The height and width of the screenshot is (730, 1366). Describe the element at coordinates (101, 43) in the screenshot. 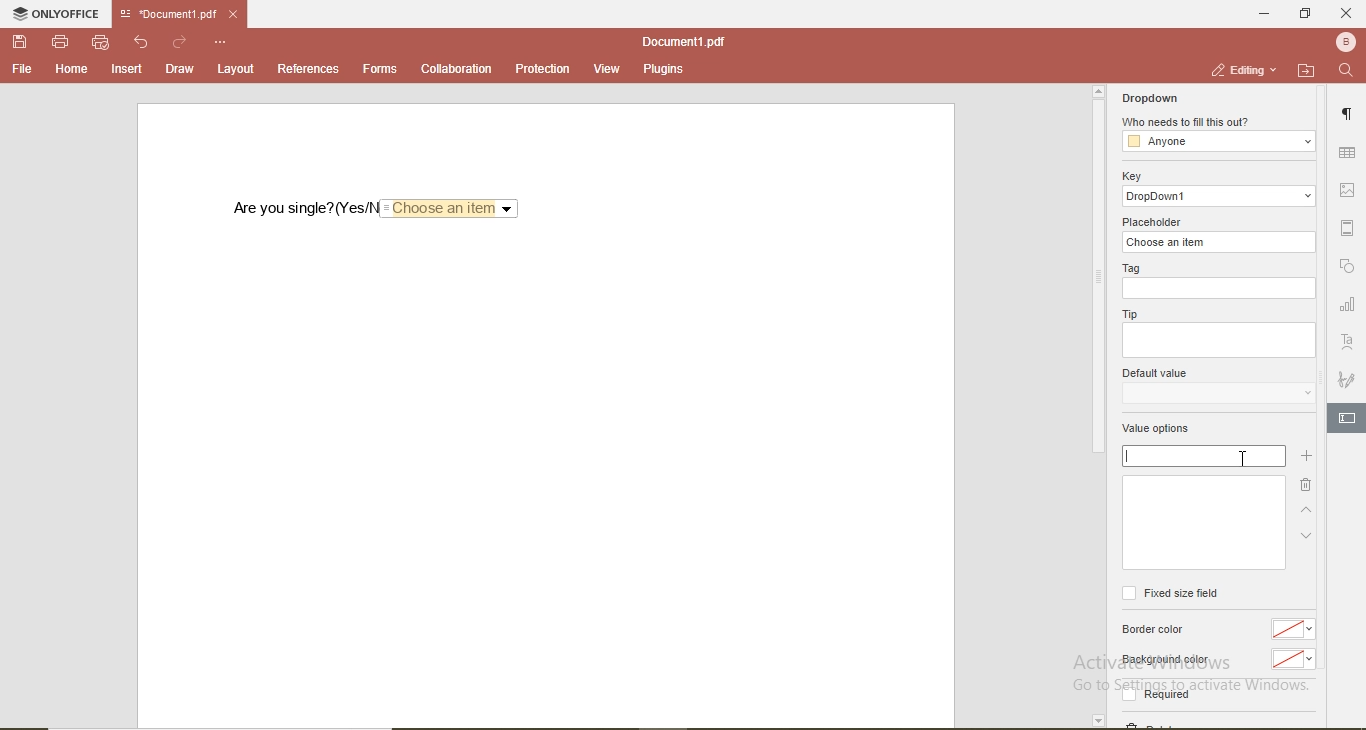

I see `quick print` at that location.